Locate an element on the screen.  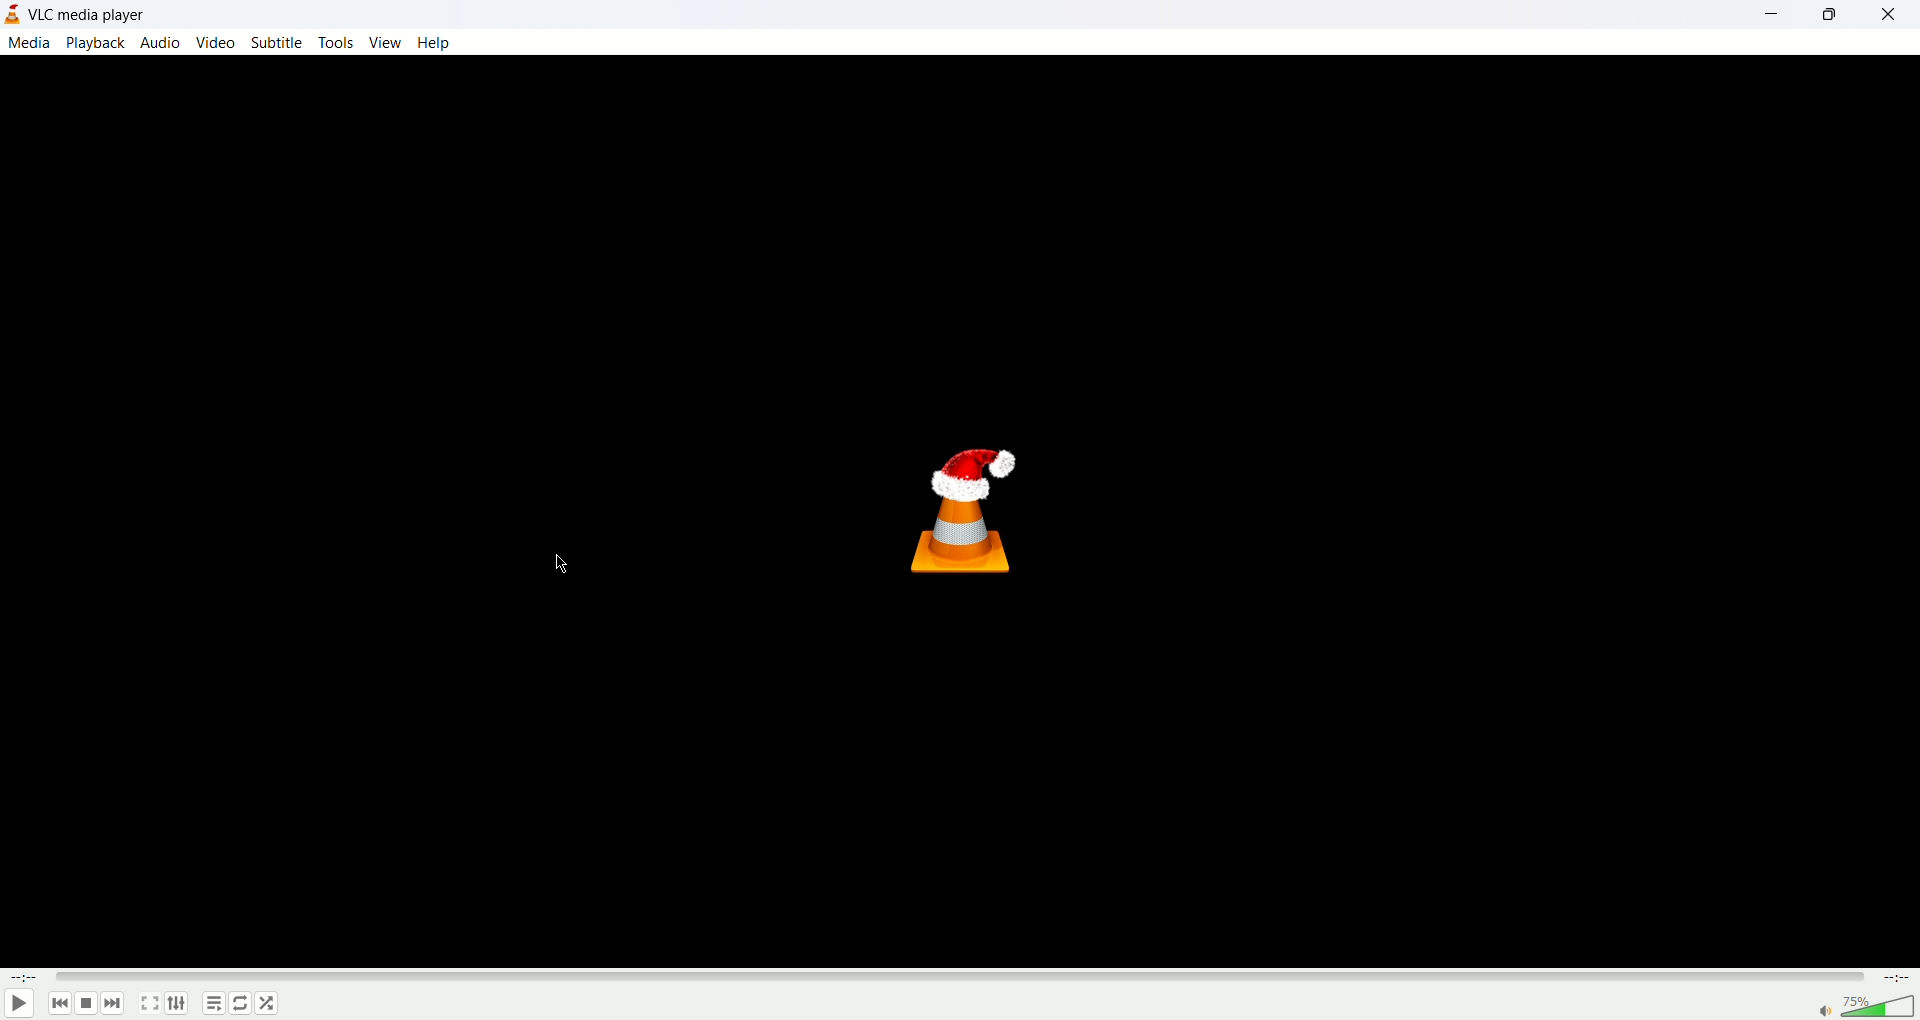
Icon is located at coordinates (962, 511).